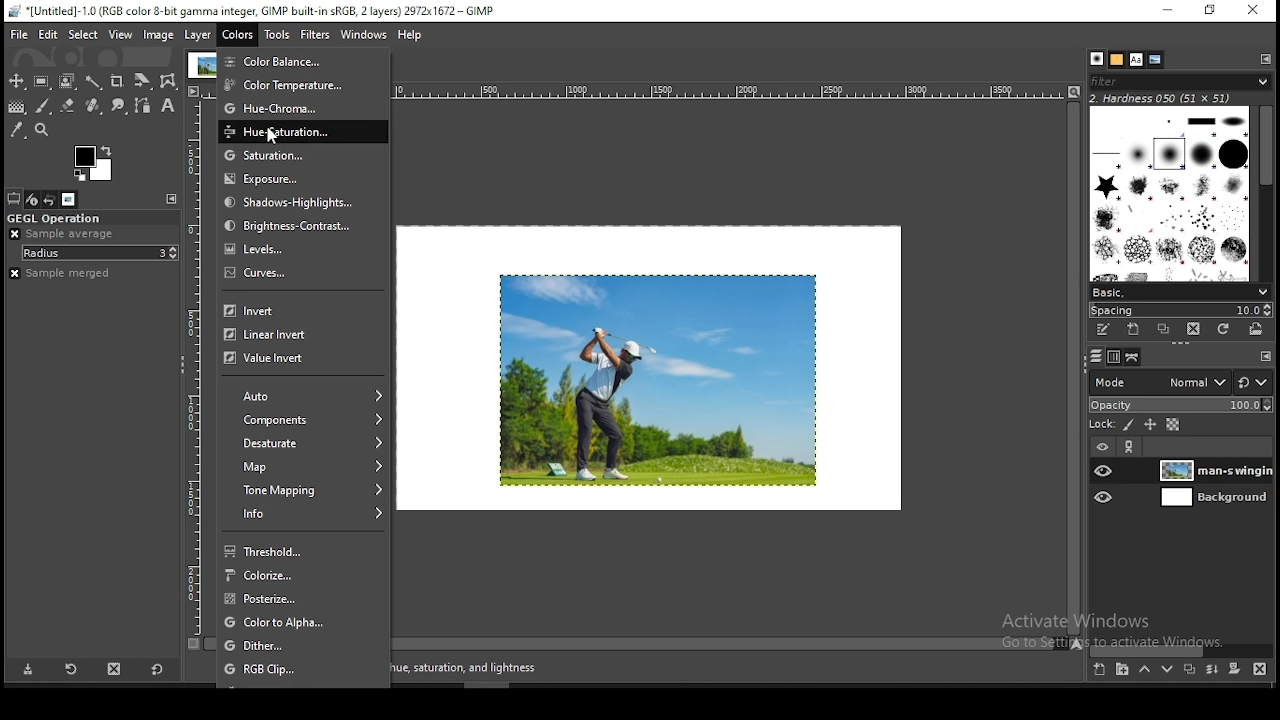 The height and width of the screenshot is (720, 1280). Describe the element at coordinates (34, 199) in the screenshot. I see `device status` at that location.